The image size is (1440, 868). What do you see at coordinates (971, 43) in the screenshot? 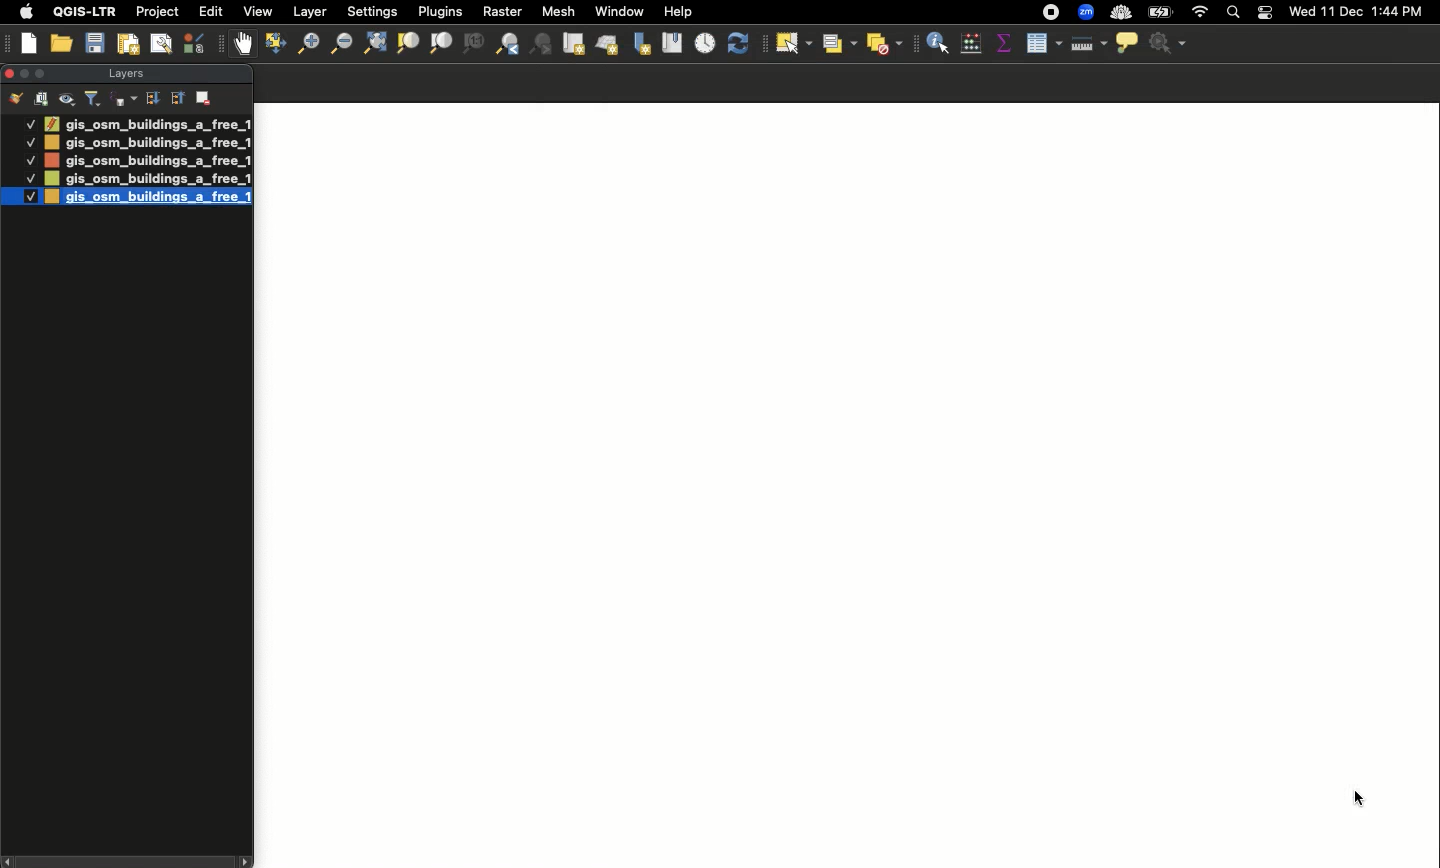
I see `Open field calculator` at bounding box center [971, 43].